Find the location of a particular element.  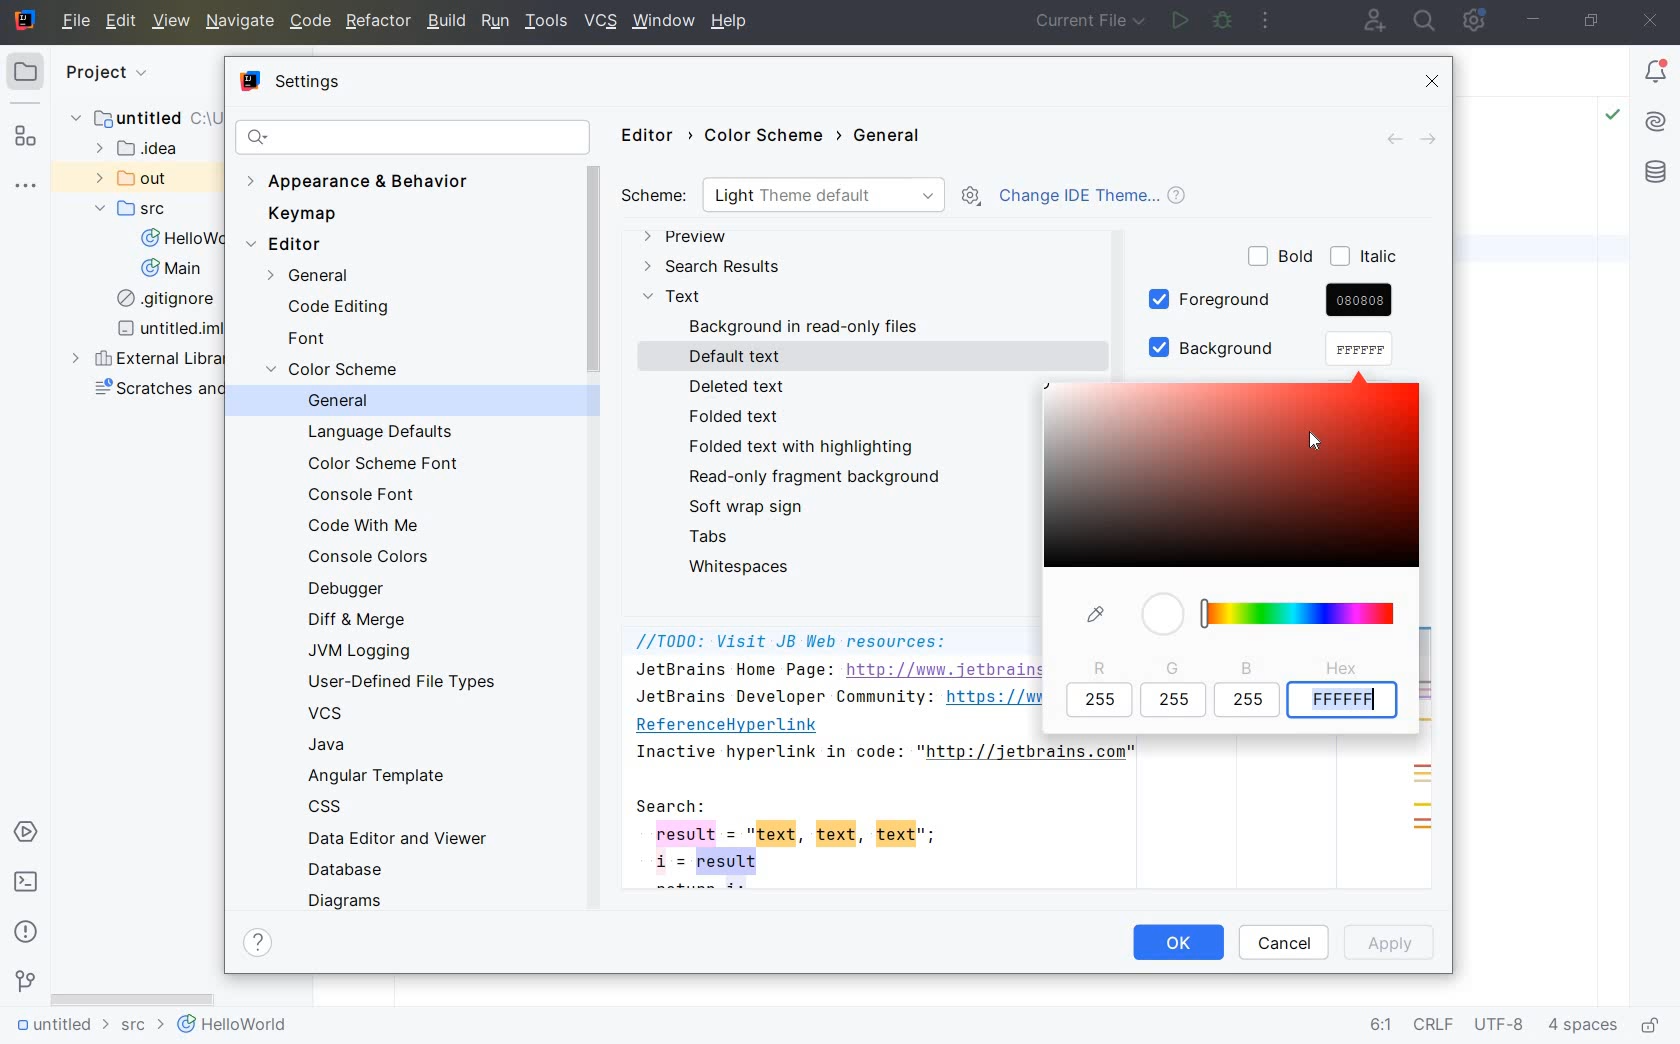

COLOR SCHEME is located at coordinates (773, 137).